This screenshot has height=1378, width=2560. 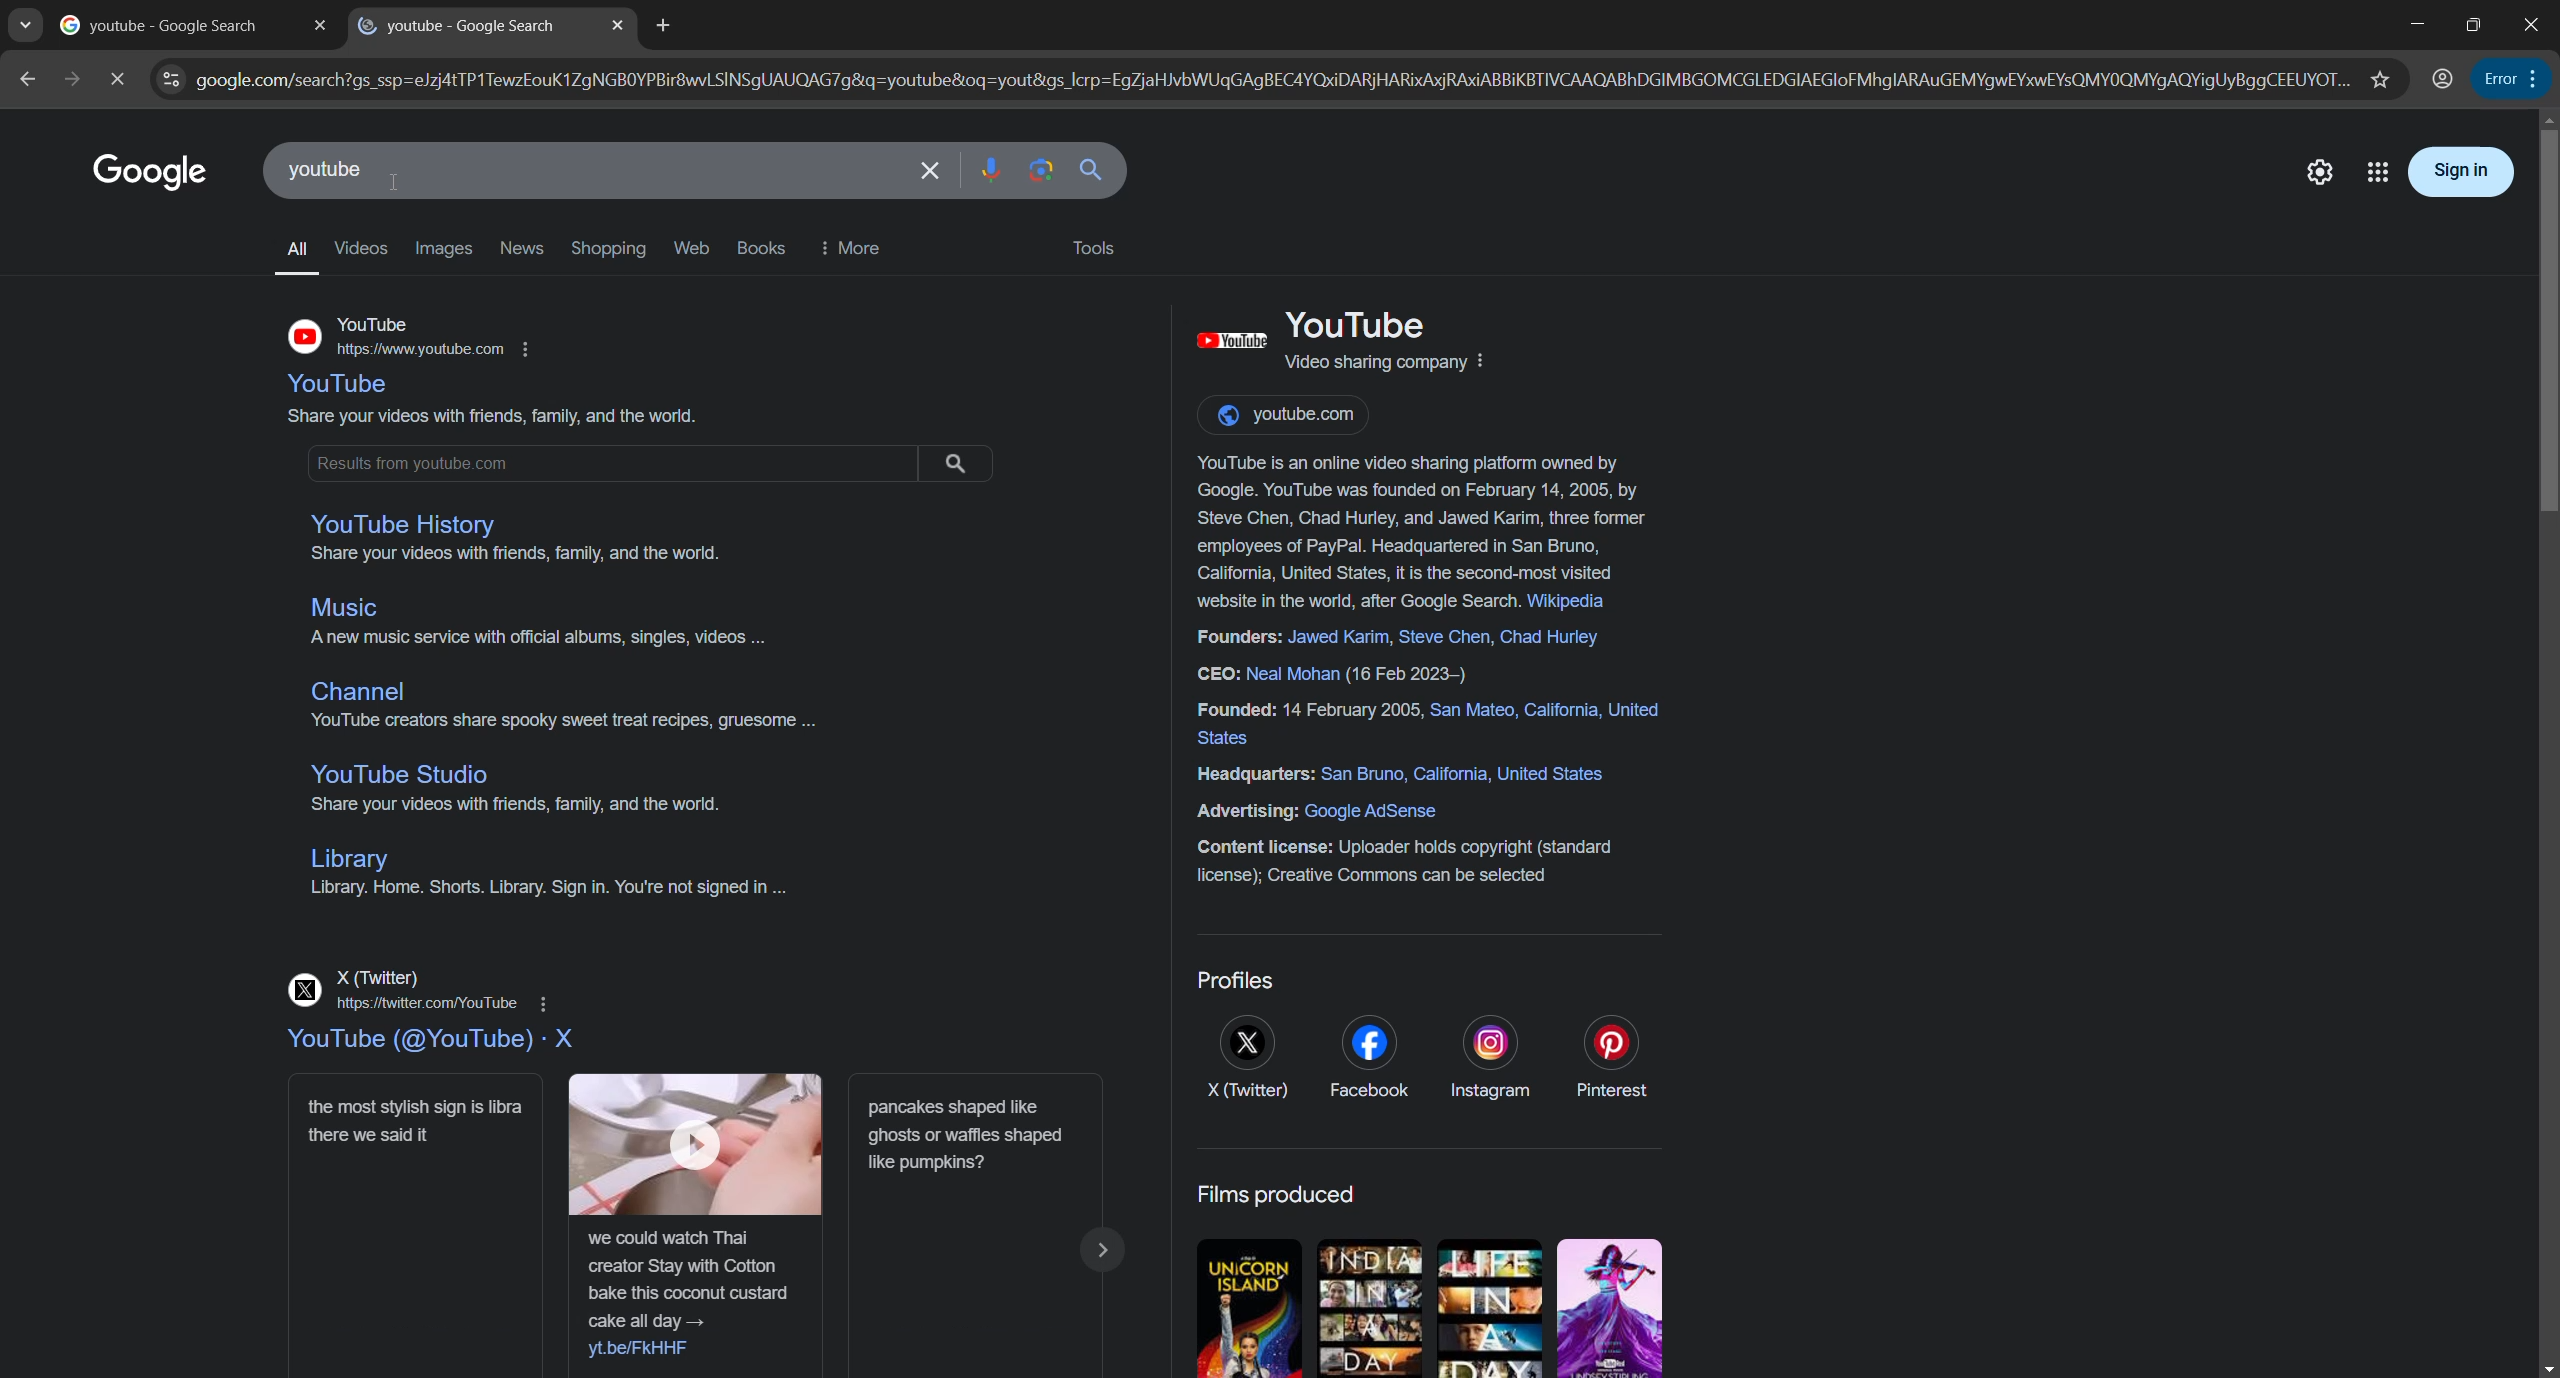 I want to click on pencakes shaped like ghosts or waffles shaped like pumpkins, so click(x=988, y=1228).